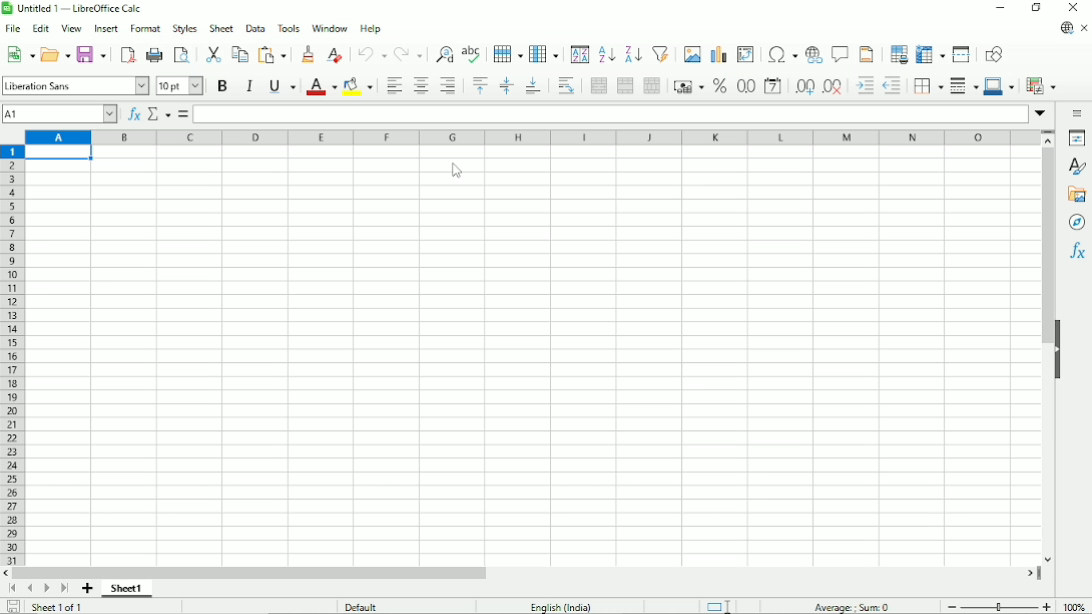 This screenshot has height=614, width=1092. Describe the element at coordinates (64, 589) in the screenshot. I see `Scroll to last sheet` at that location.